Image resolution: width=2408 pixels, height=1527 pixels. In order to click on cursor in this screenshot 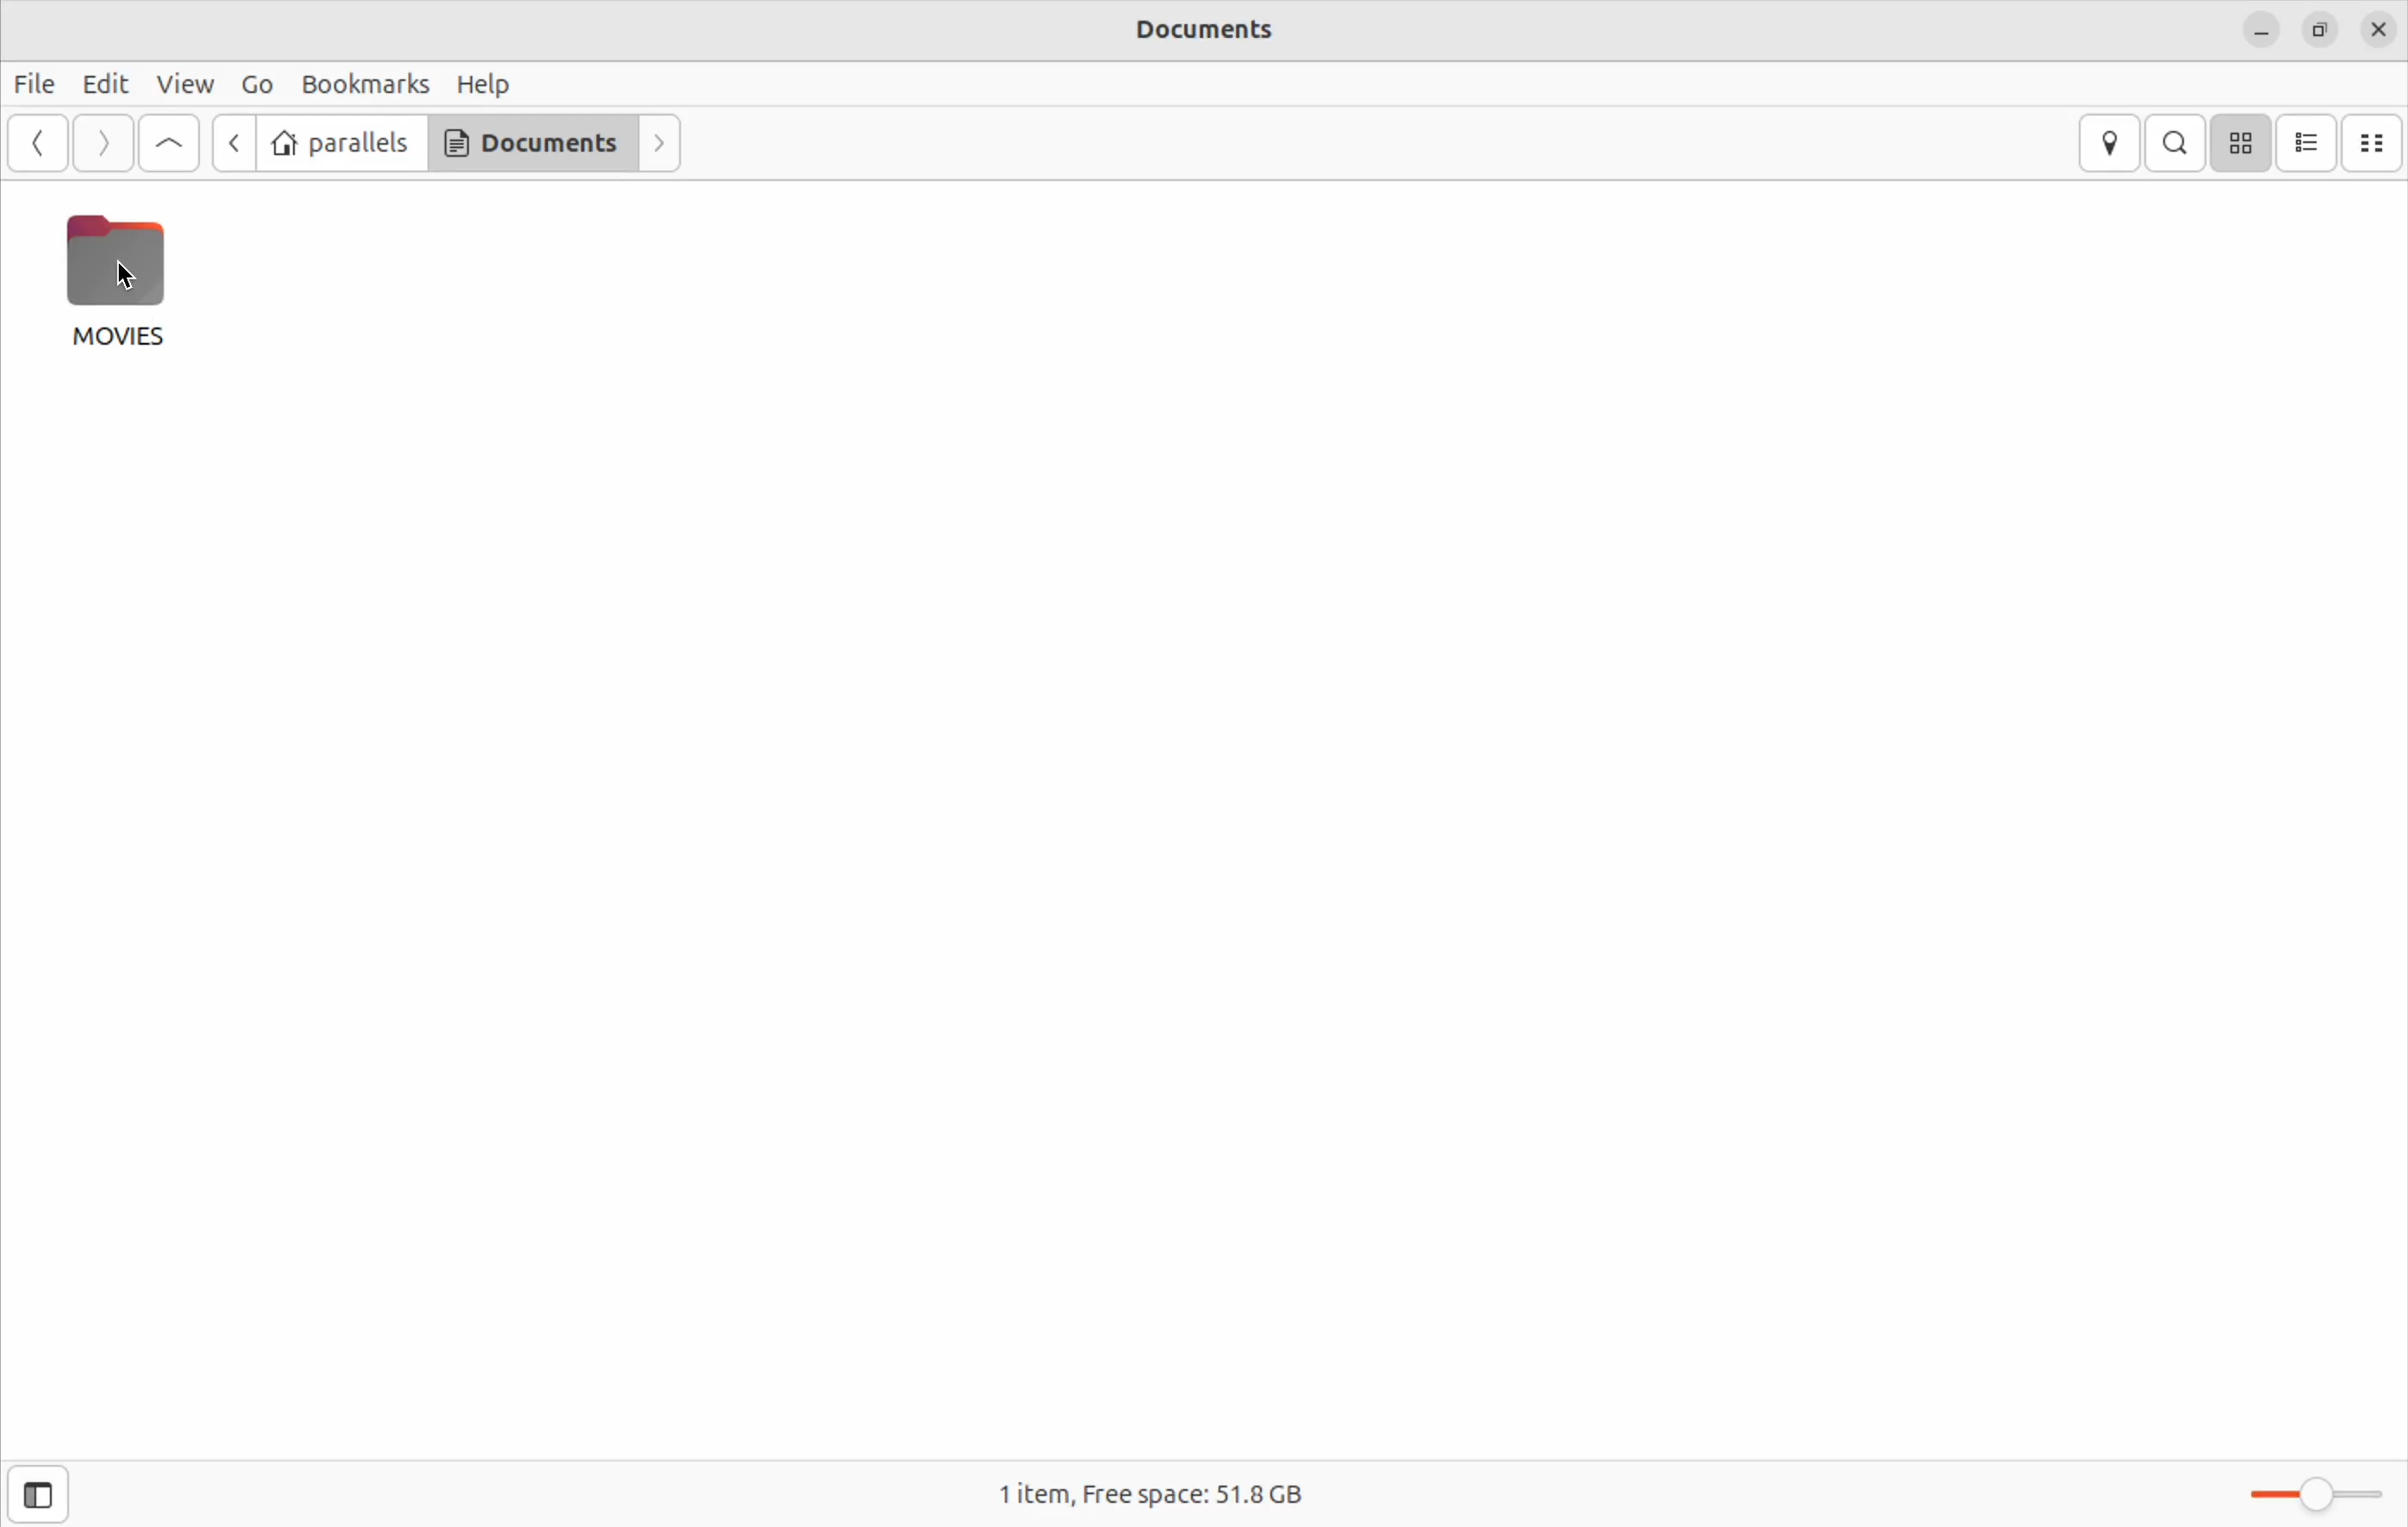, I will do `click(134, 281)`.